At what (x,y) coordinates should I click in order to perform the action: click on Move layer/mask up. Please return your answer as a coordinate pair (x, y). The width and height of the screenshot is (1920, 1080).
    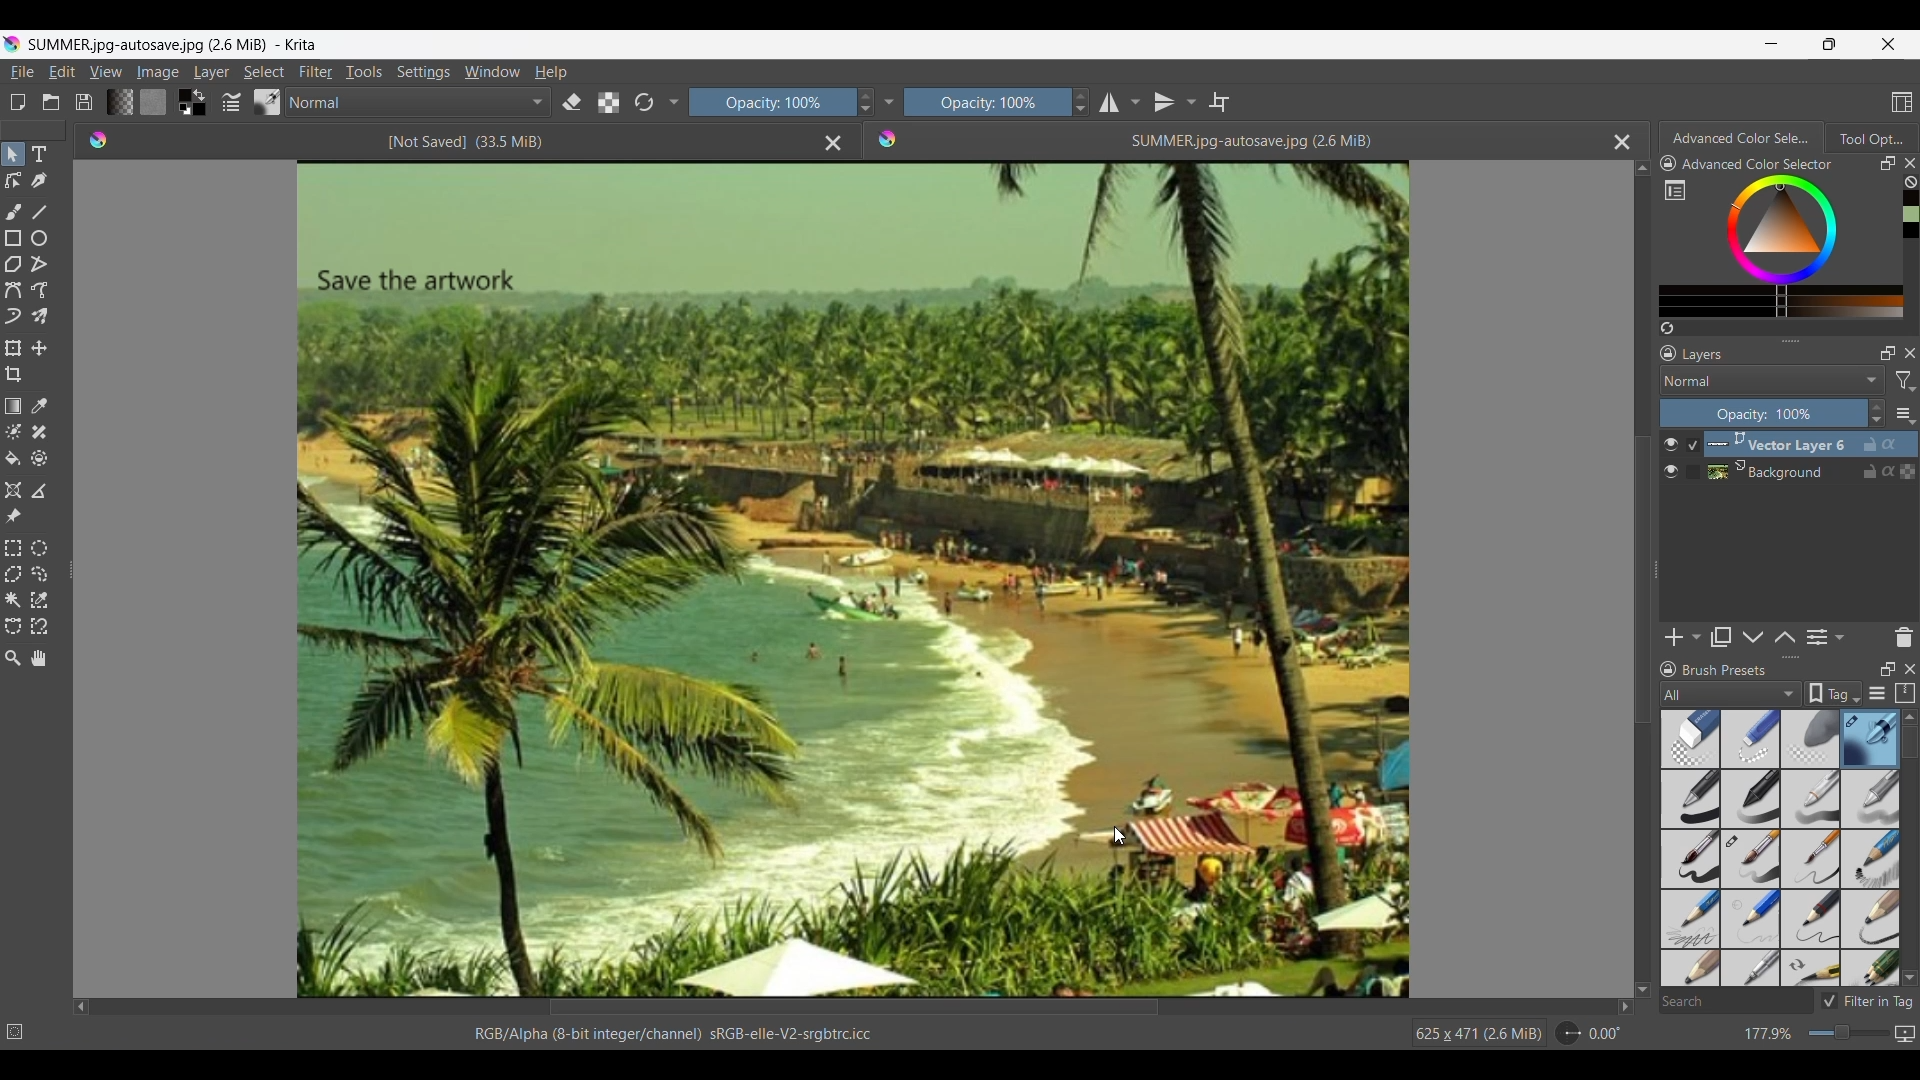
    Looking at the image, I should click on (1784, 637).